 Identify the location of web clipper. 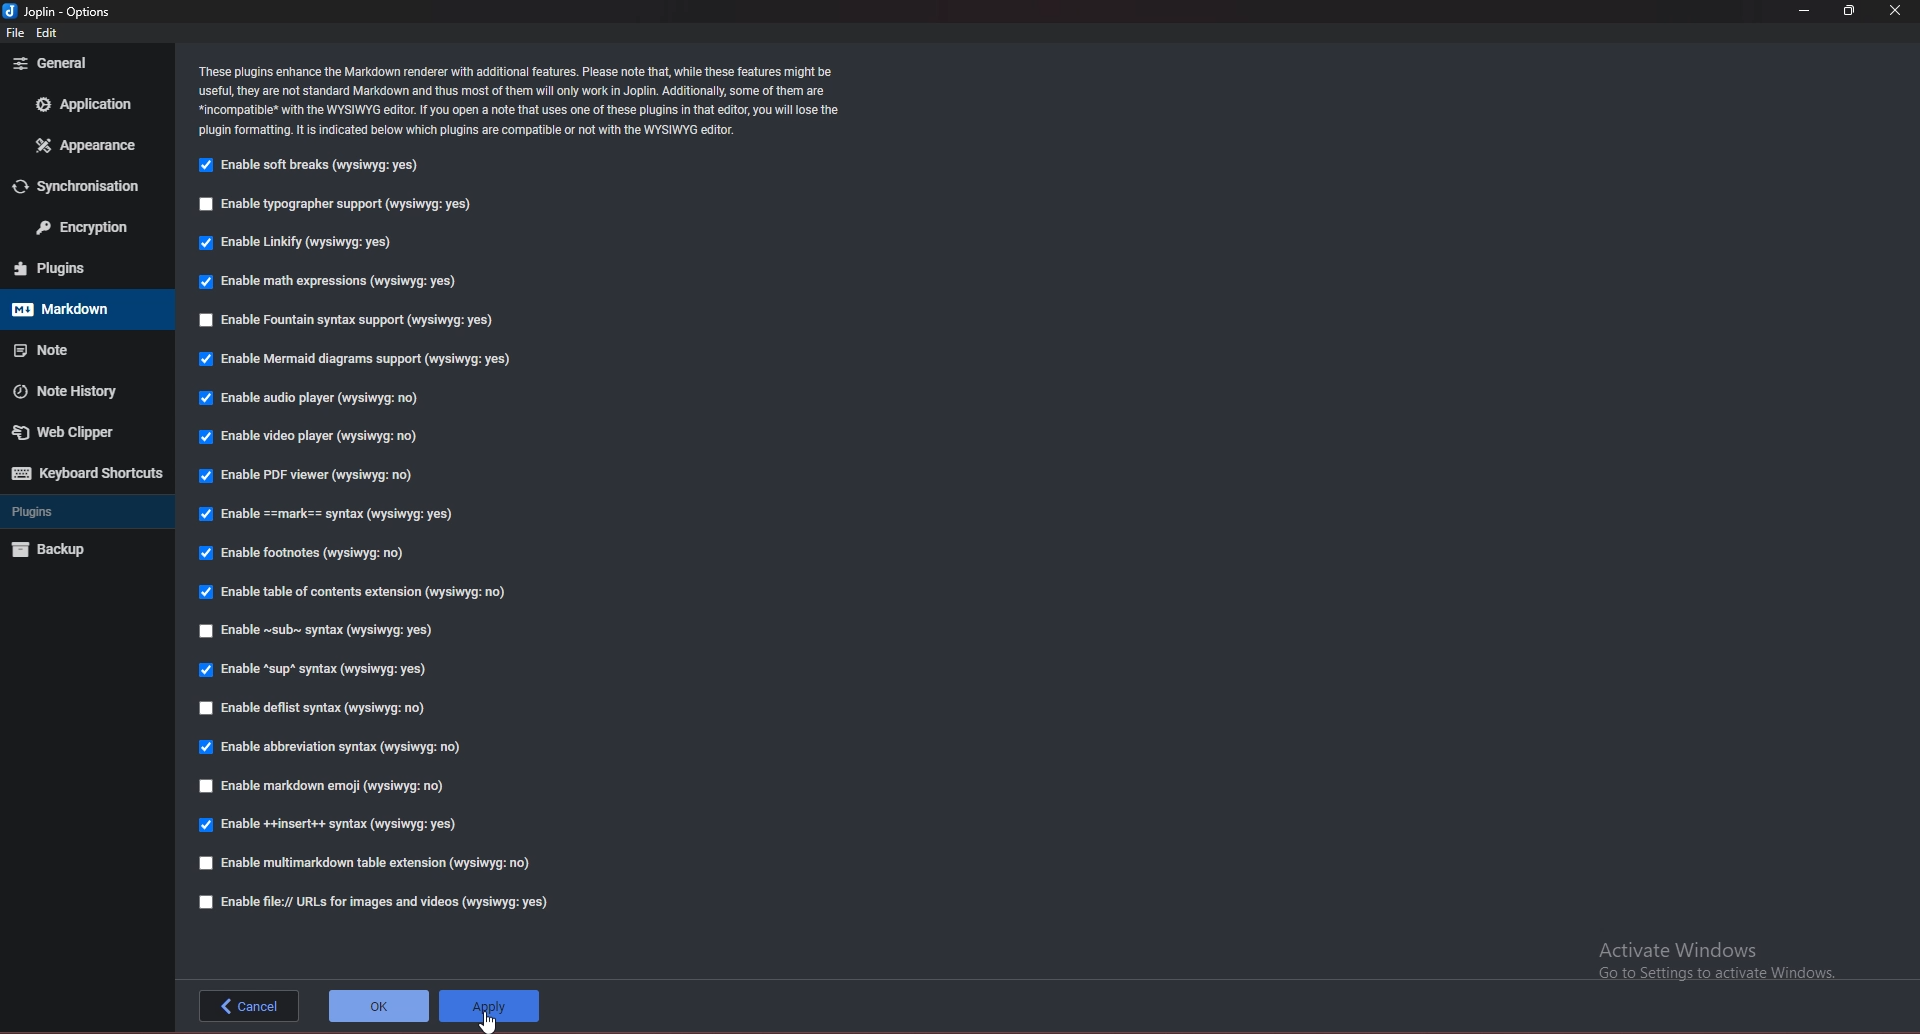
(78, 431).